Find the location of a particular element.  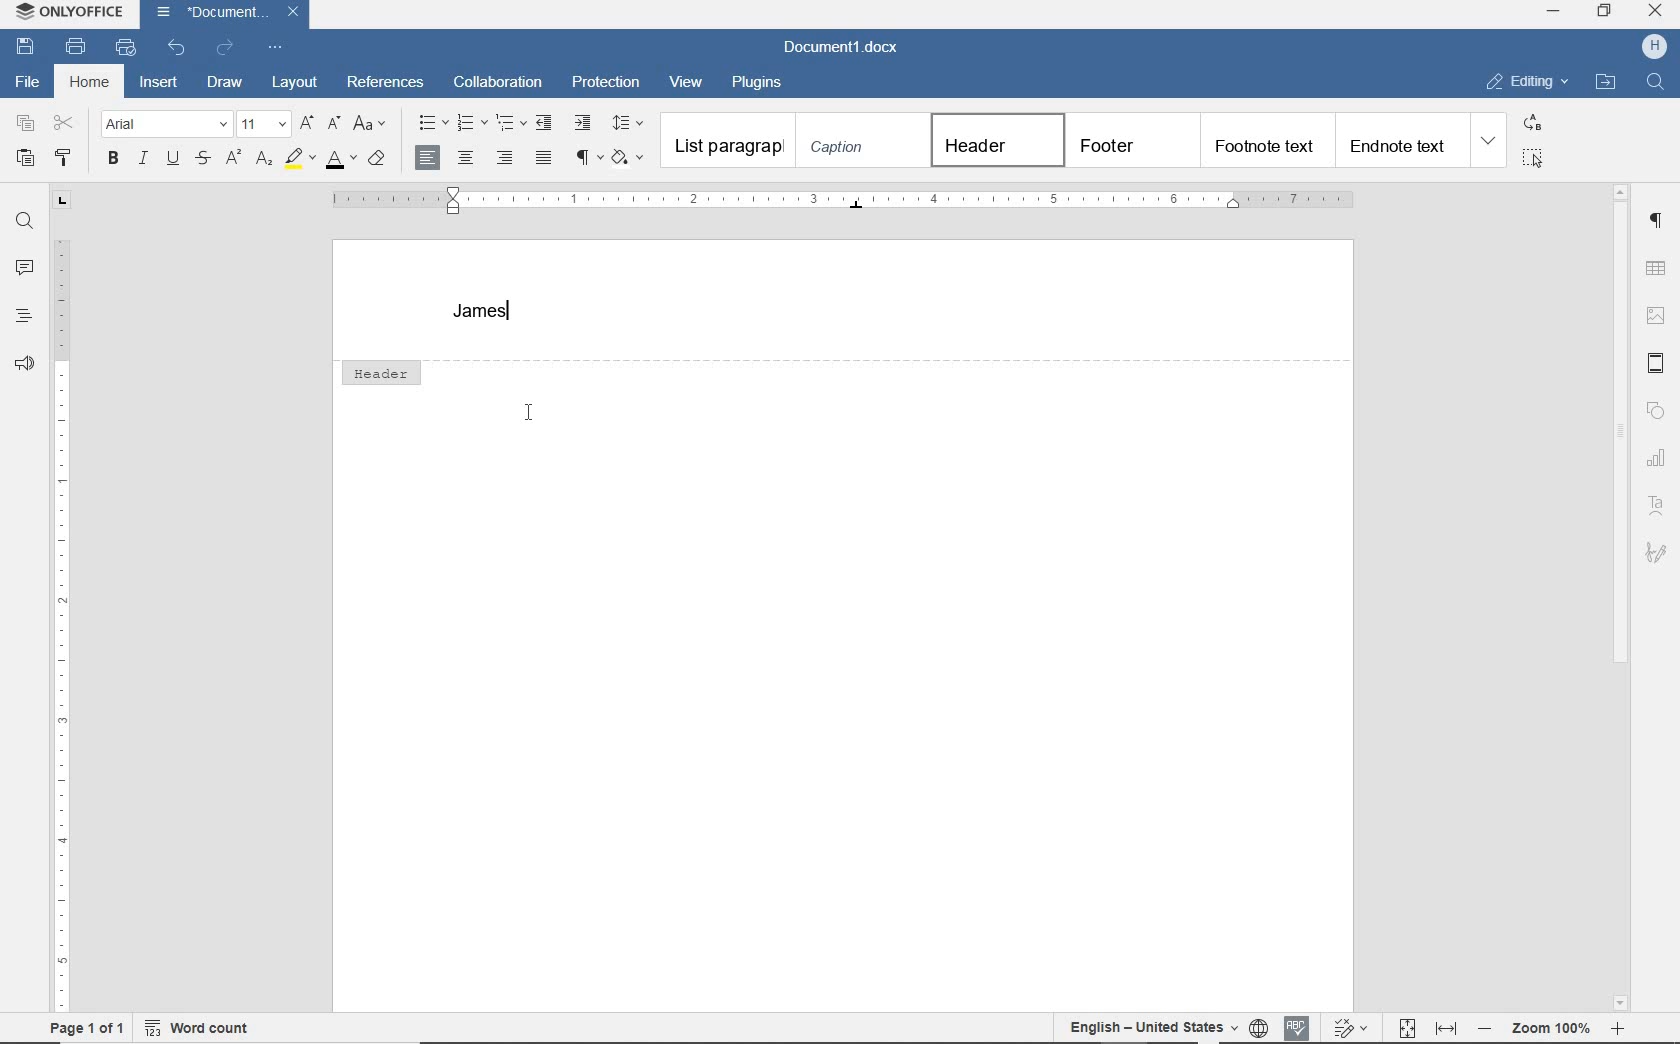

quick print is located at coordinates (124, 48).